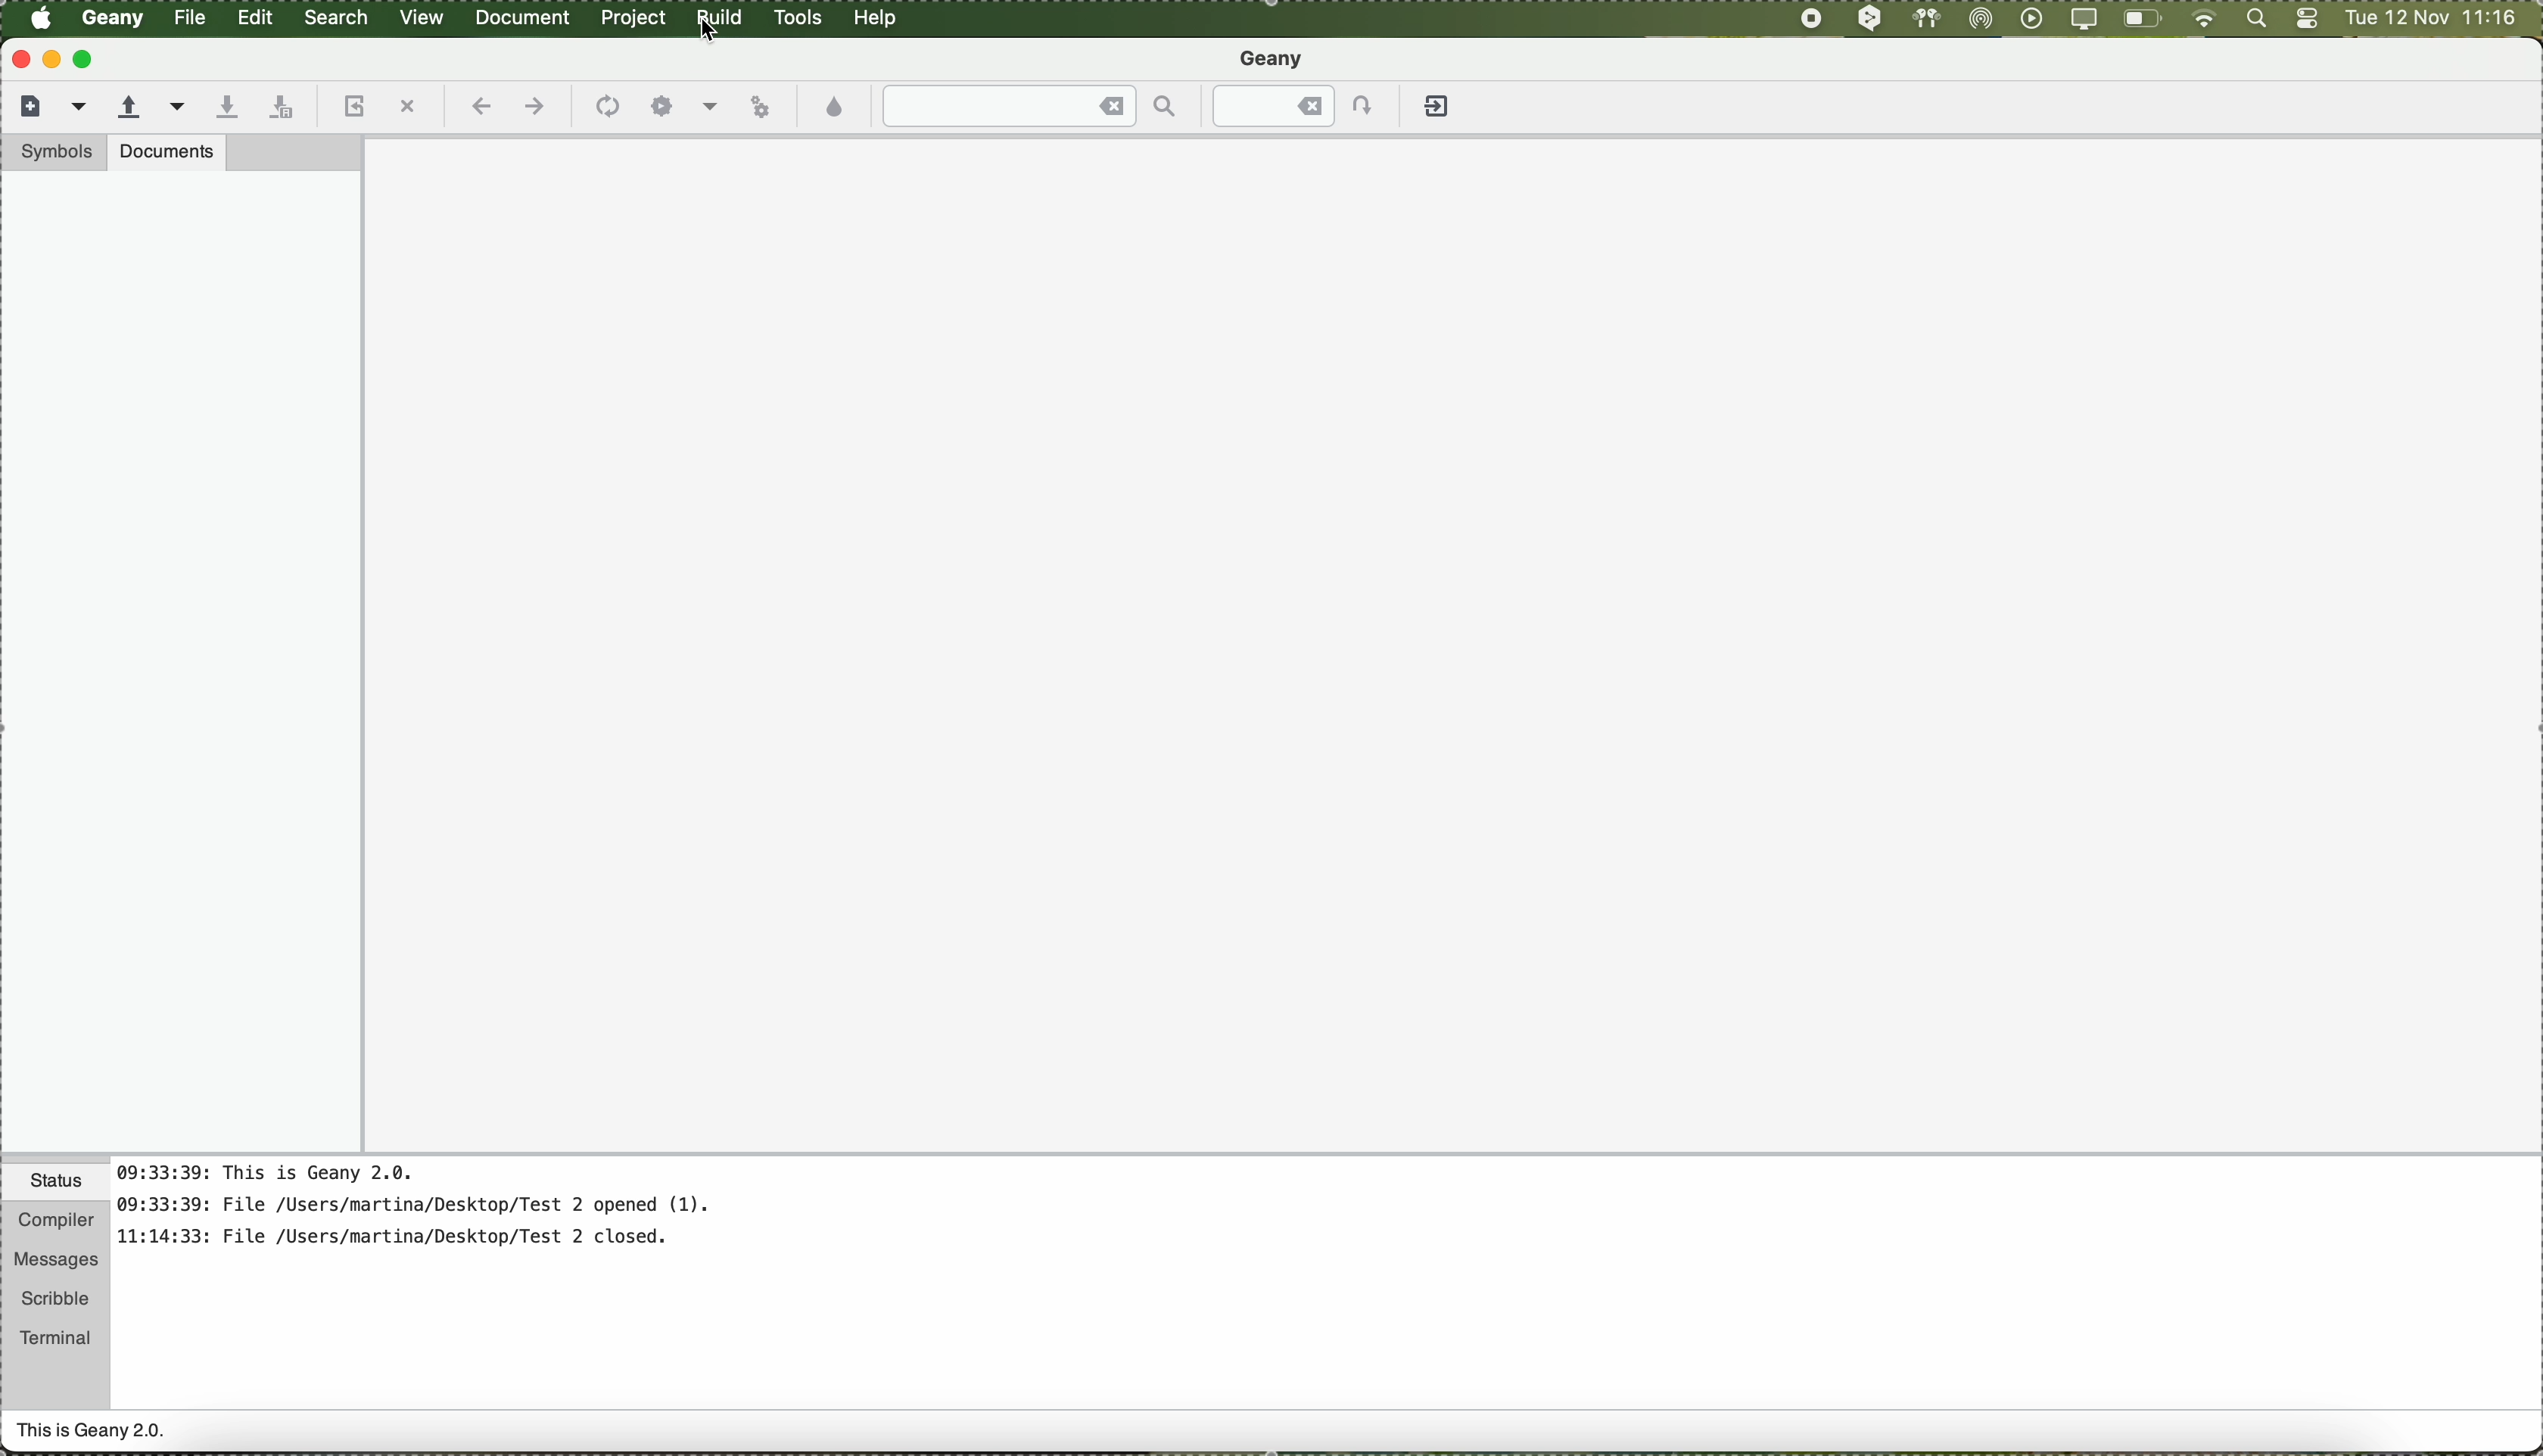 This screenshot has height=1456, width=2543. What do you see at coordinates (478, 106) in the screenshot?
I see `navigate back a location` at bounding box center [478, 106].